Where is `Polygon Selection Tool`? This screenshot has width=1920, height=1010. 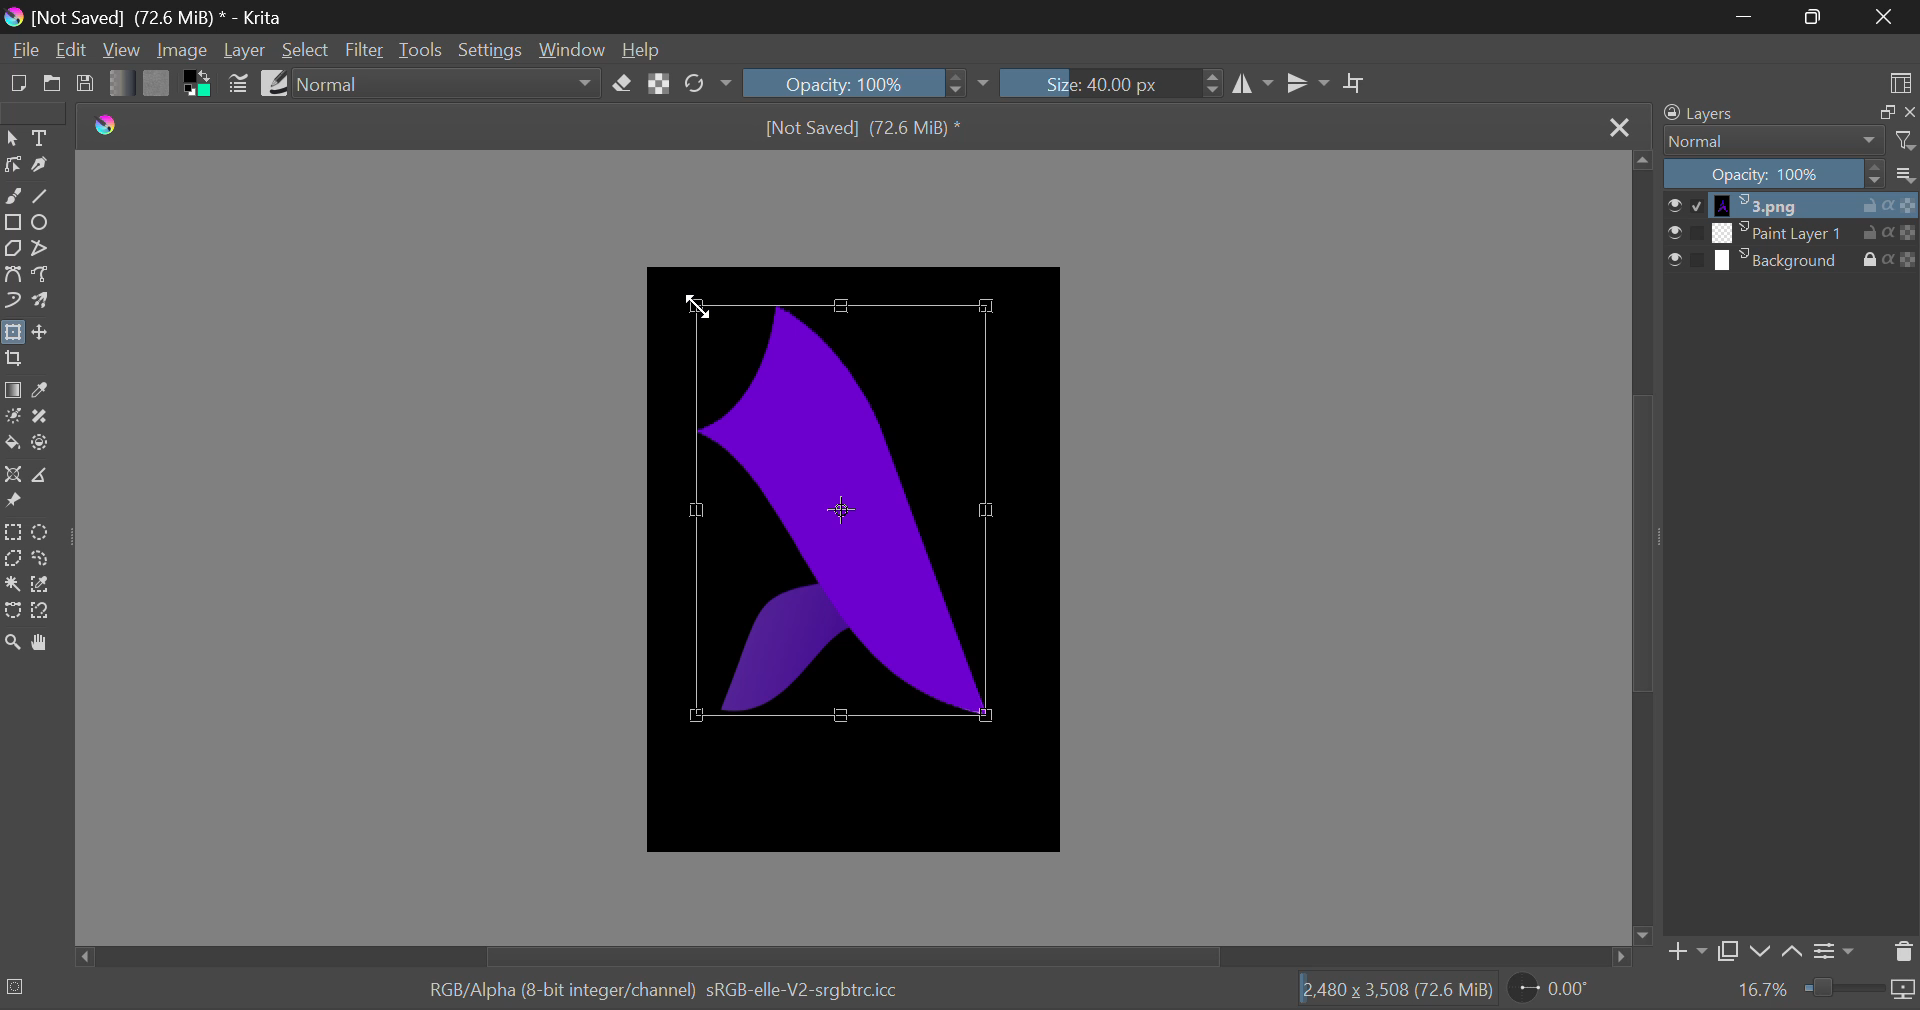 Polygon Selection Tool is located at coordinates (12, 560).